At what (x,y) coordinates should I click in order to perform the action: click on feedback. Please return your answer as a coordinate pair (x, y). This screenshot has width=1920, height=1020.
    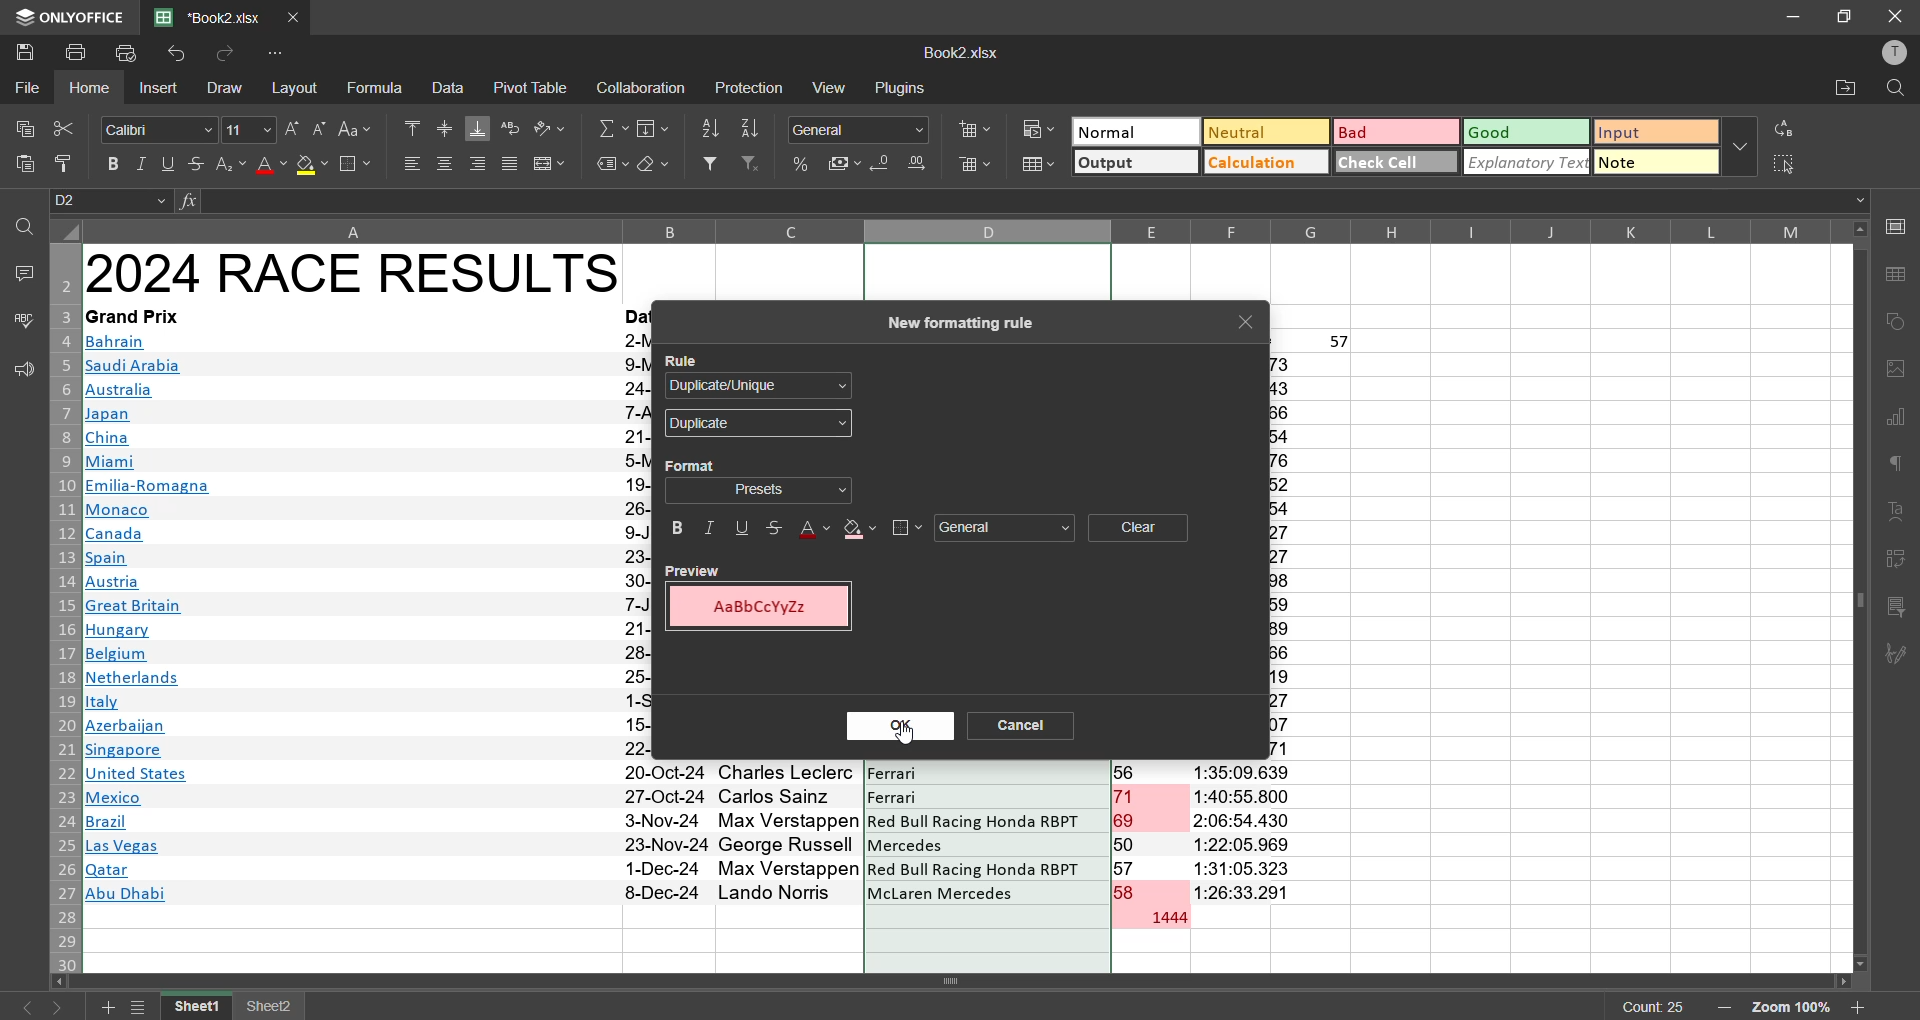
    Looking at the image, I should click on (20, 370).